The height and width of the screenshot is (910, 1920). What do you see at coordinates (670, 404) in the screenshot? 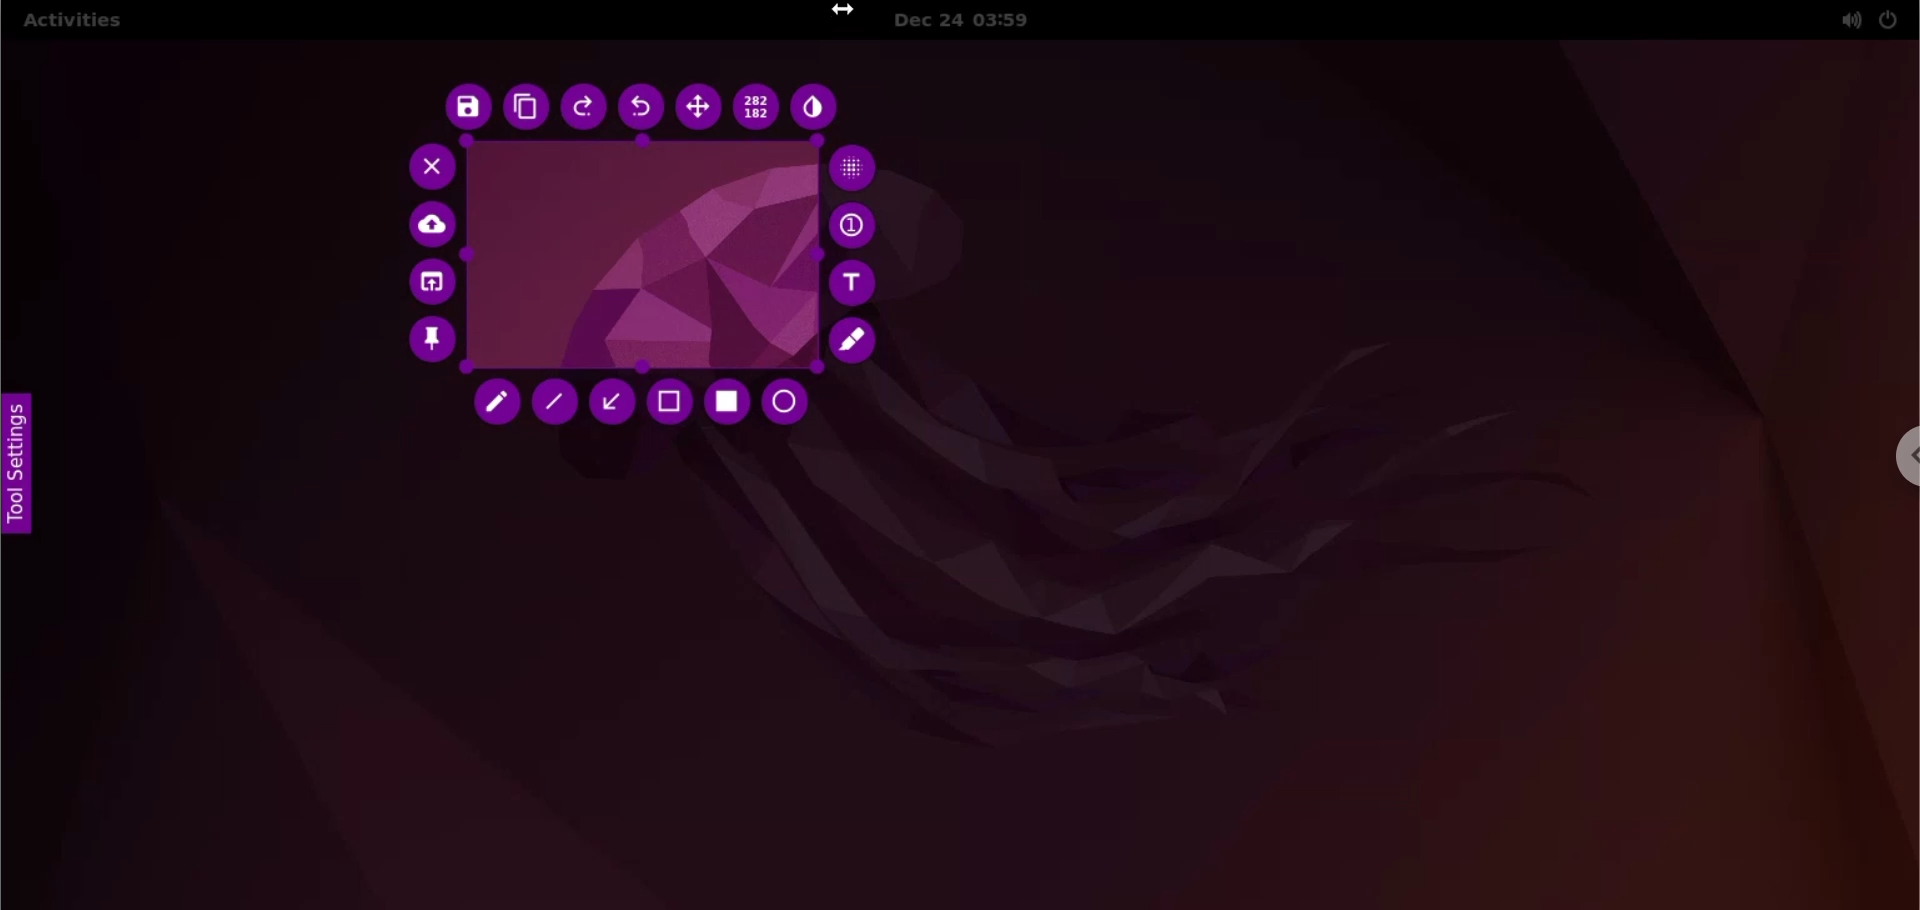
I see `select ` at bounding box center [670, 404].